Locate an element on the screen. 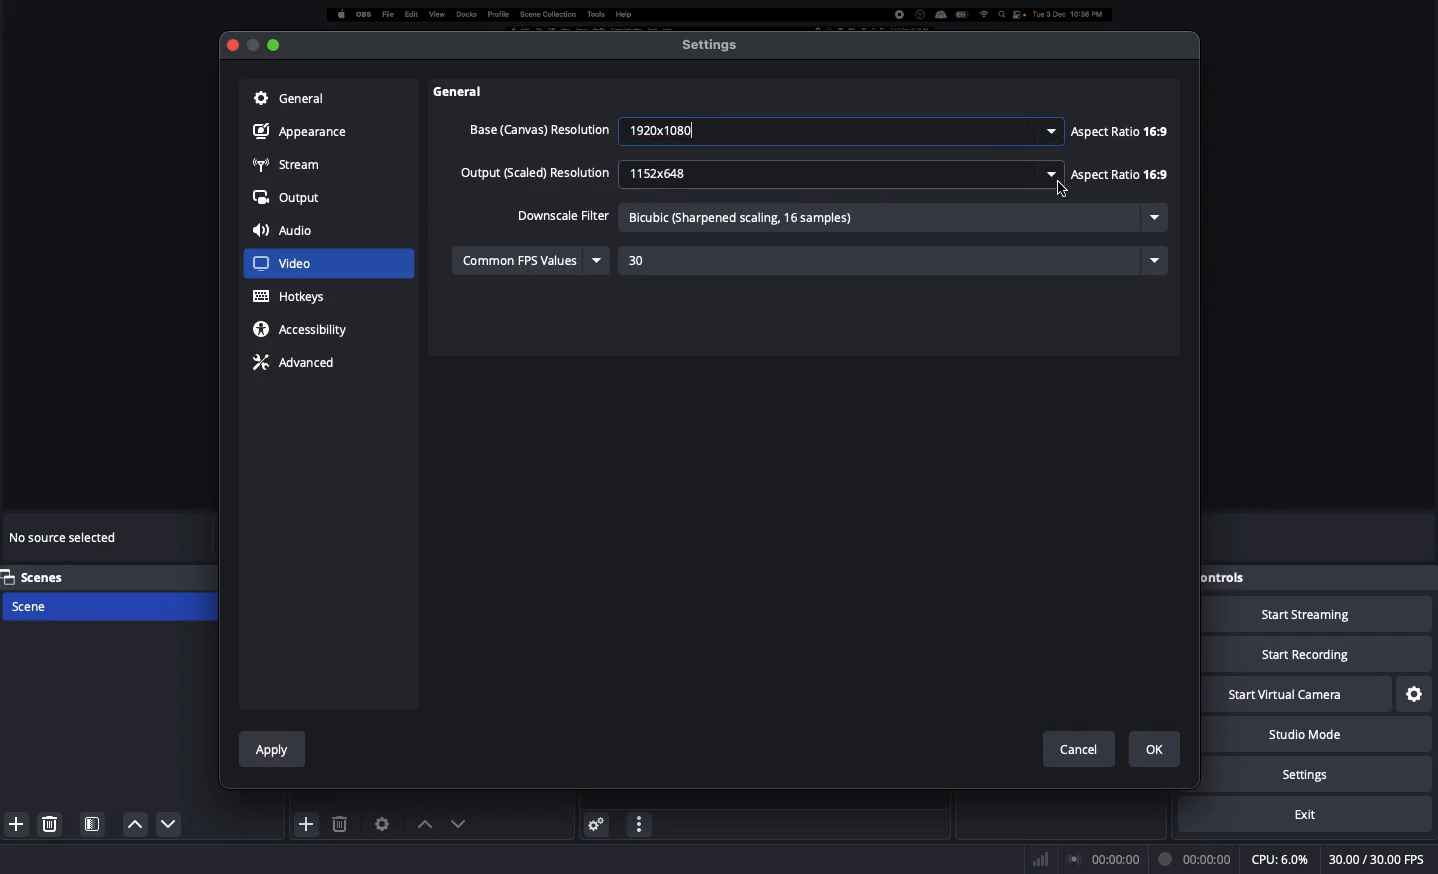  Ok is located at coordinates (1156, 749).